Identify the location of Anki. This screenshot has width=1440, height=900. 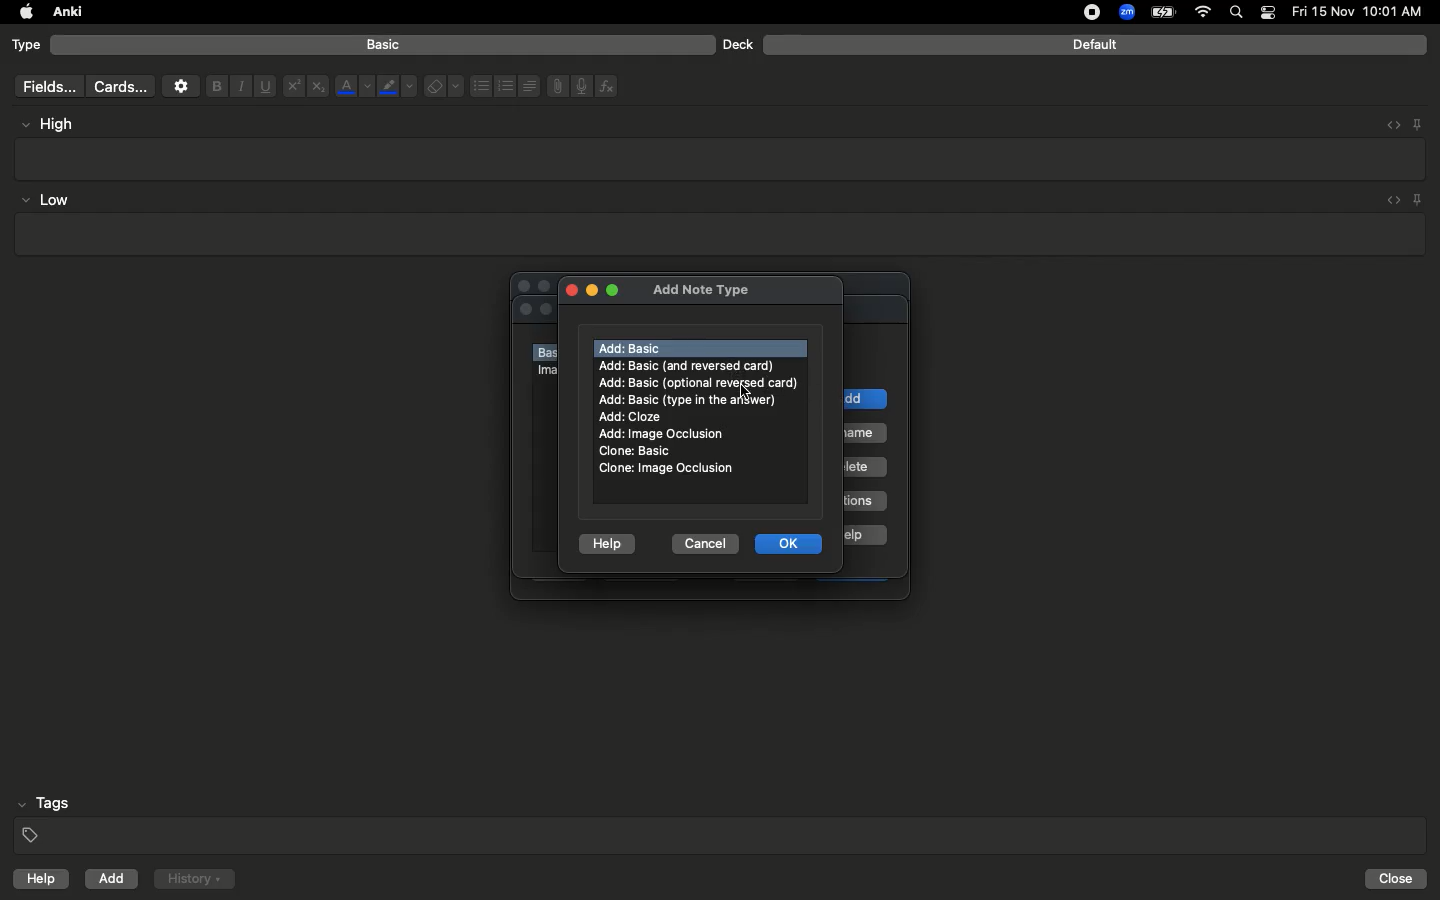
(66, 13).